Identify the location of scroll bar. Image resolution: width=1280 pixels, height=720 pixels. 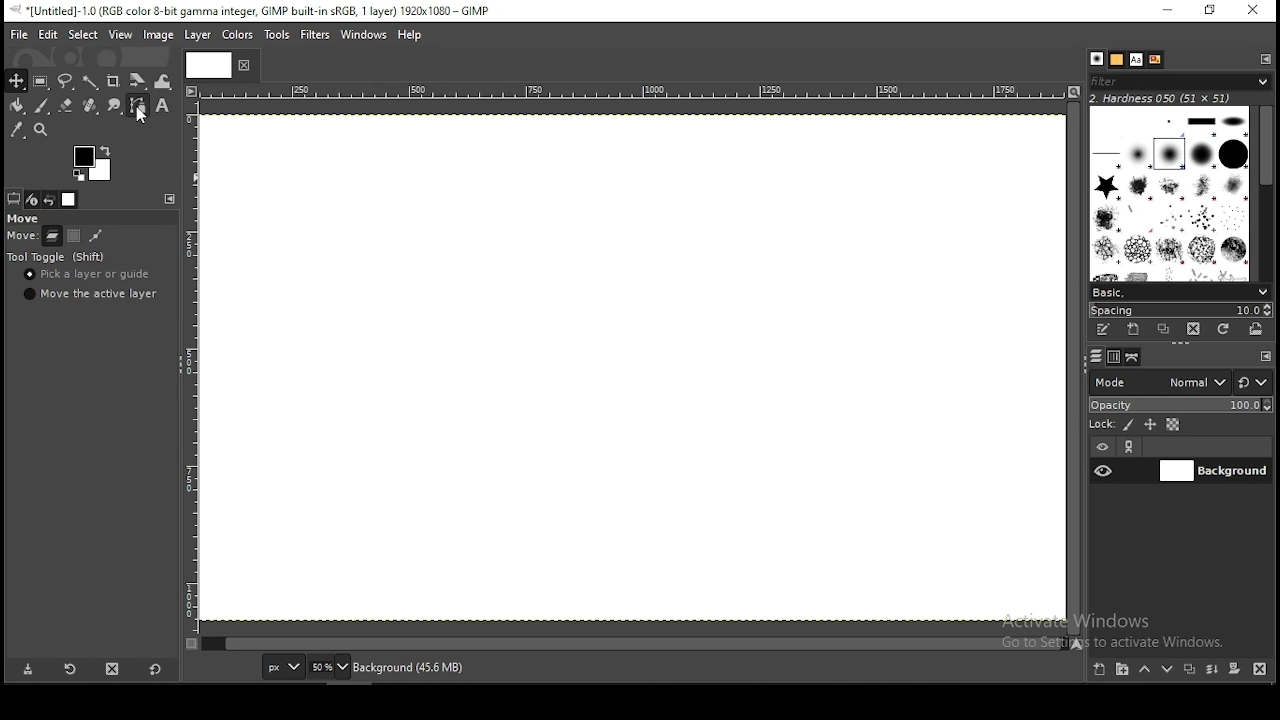
(632, 645).